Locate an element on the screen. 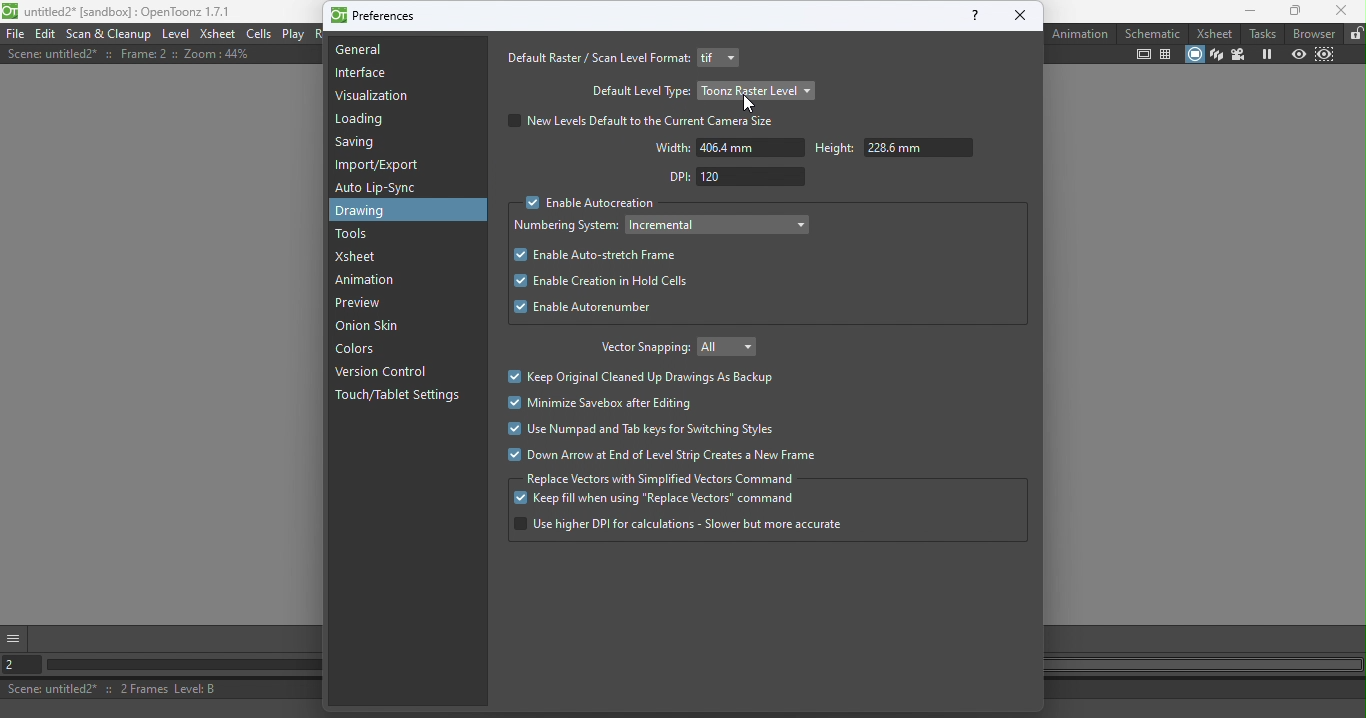 The width and height of the screenshot is (1366, 718). Vector snapping is located at coordinates (641, 349).